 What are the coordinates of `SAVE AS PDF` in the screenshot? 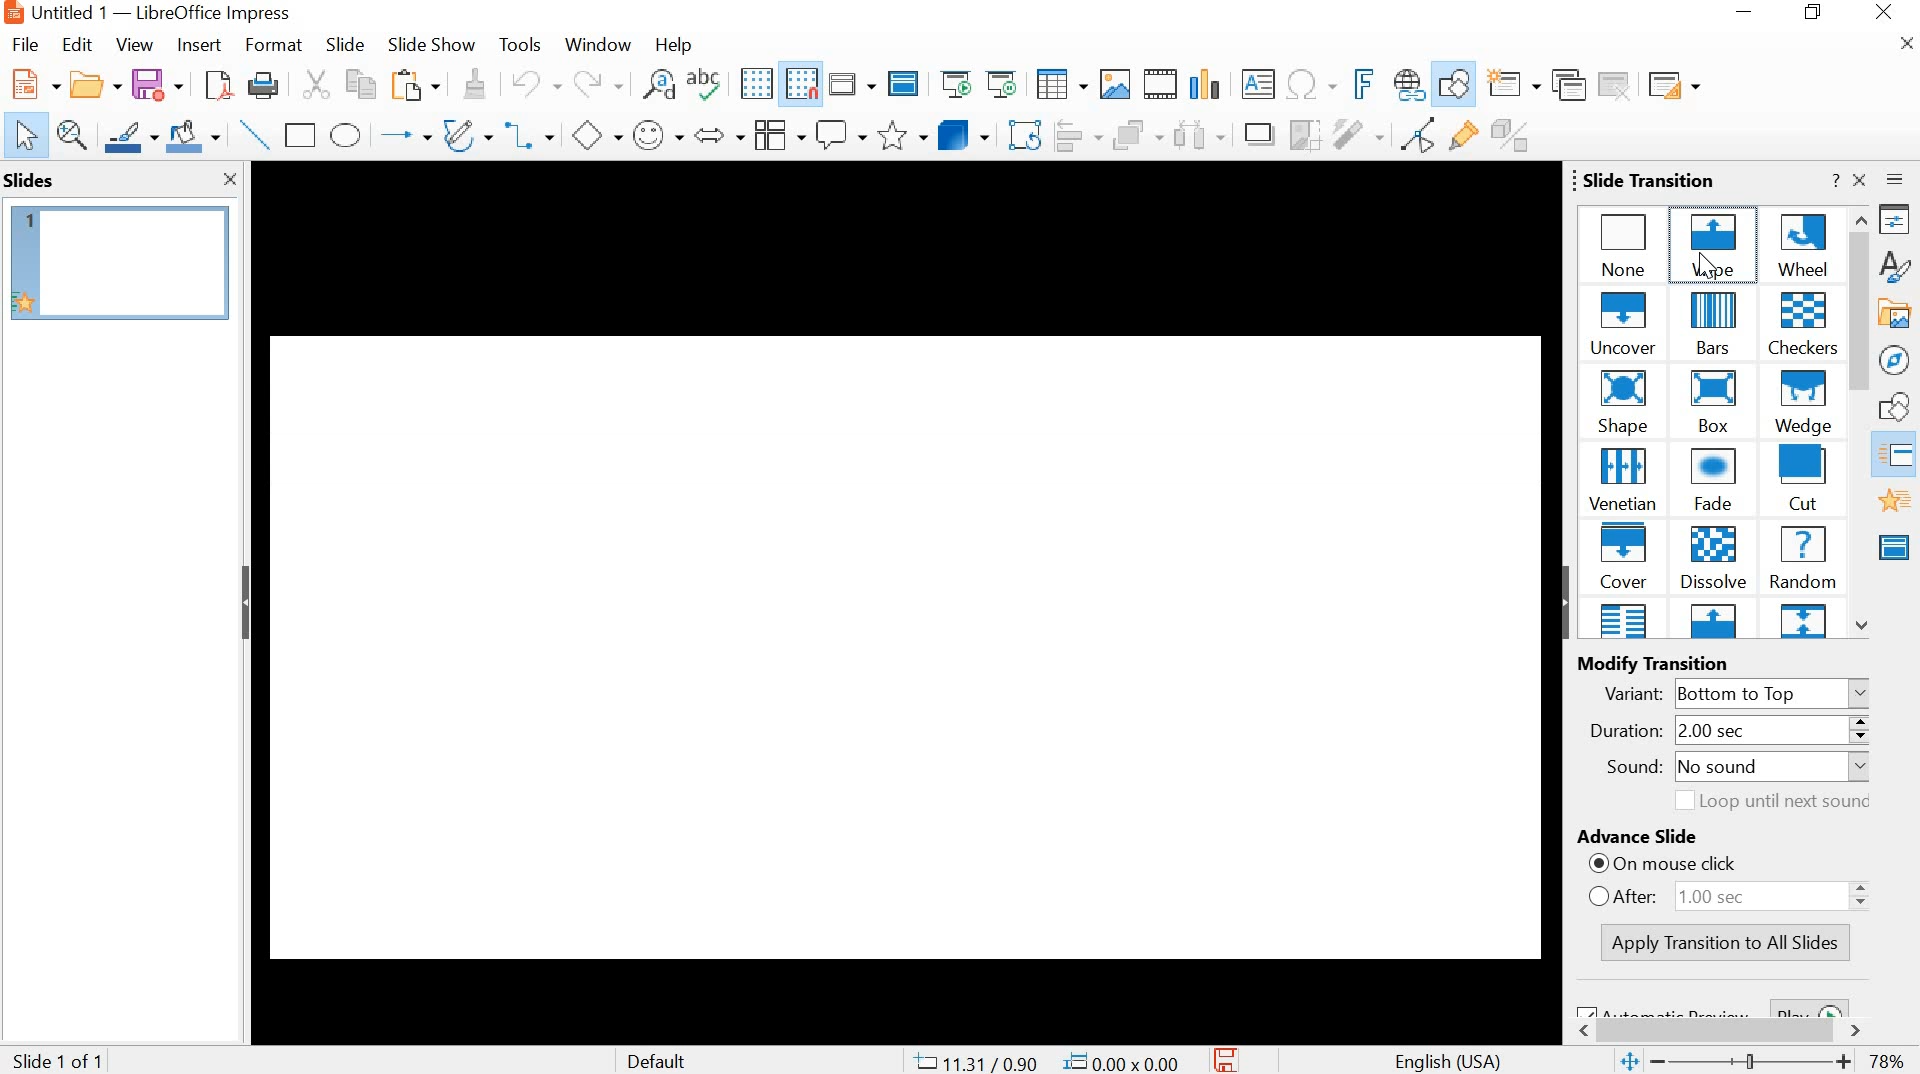 It's located at (217, 85).